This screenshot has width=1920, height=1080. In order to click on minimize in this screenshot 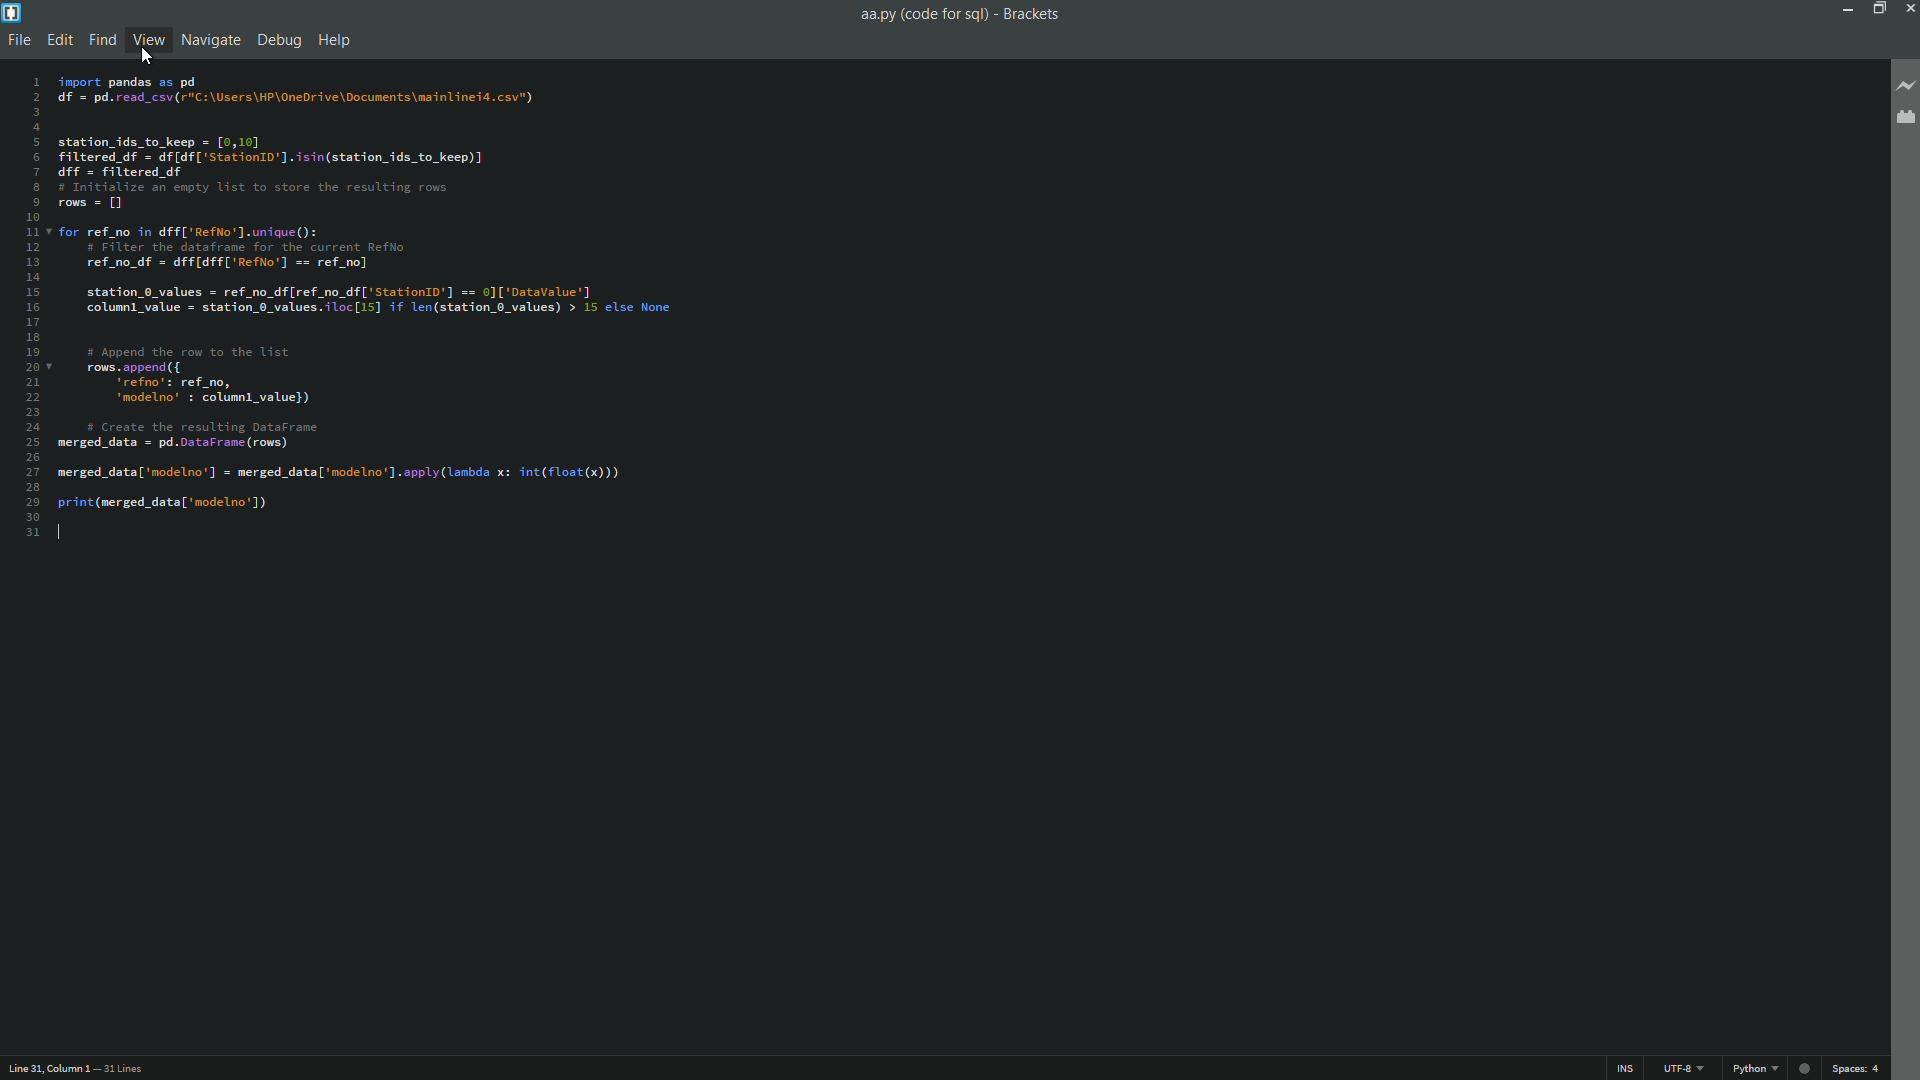, I will do `click(1846, 9)`.